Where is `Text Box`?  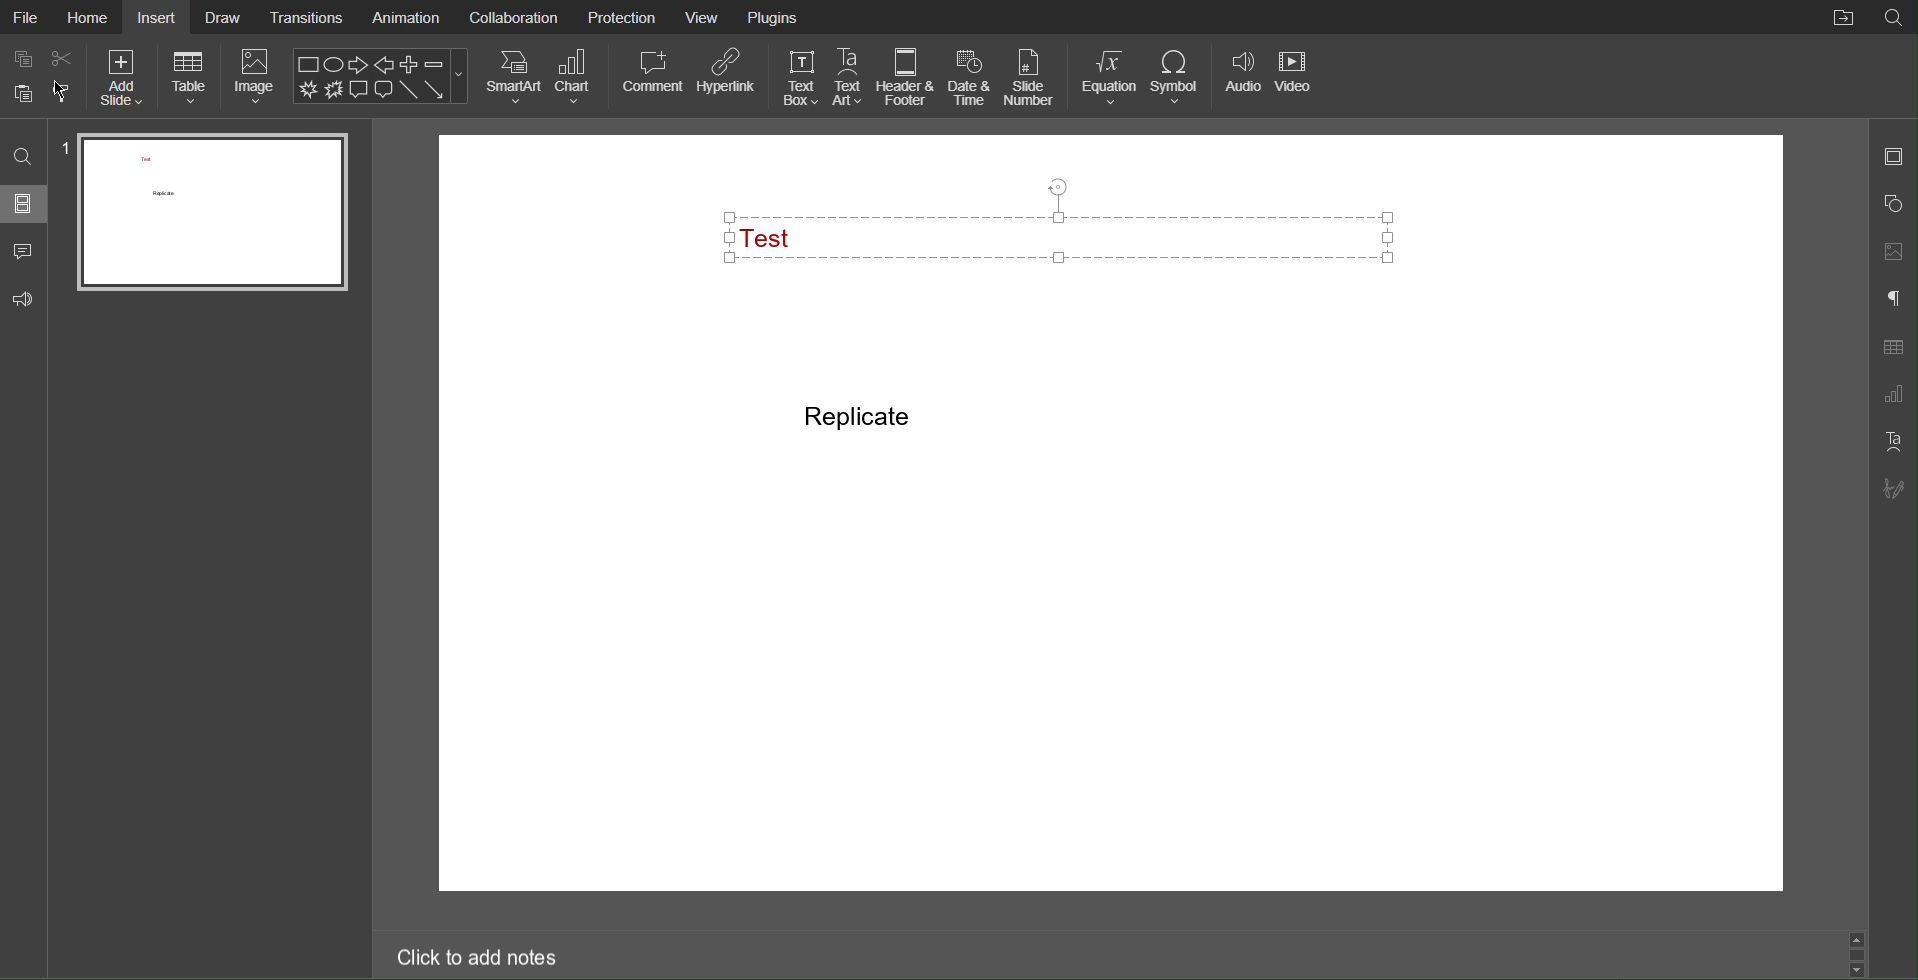 Text Box is located at coordinates (799, 78).